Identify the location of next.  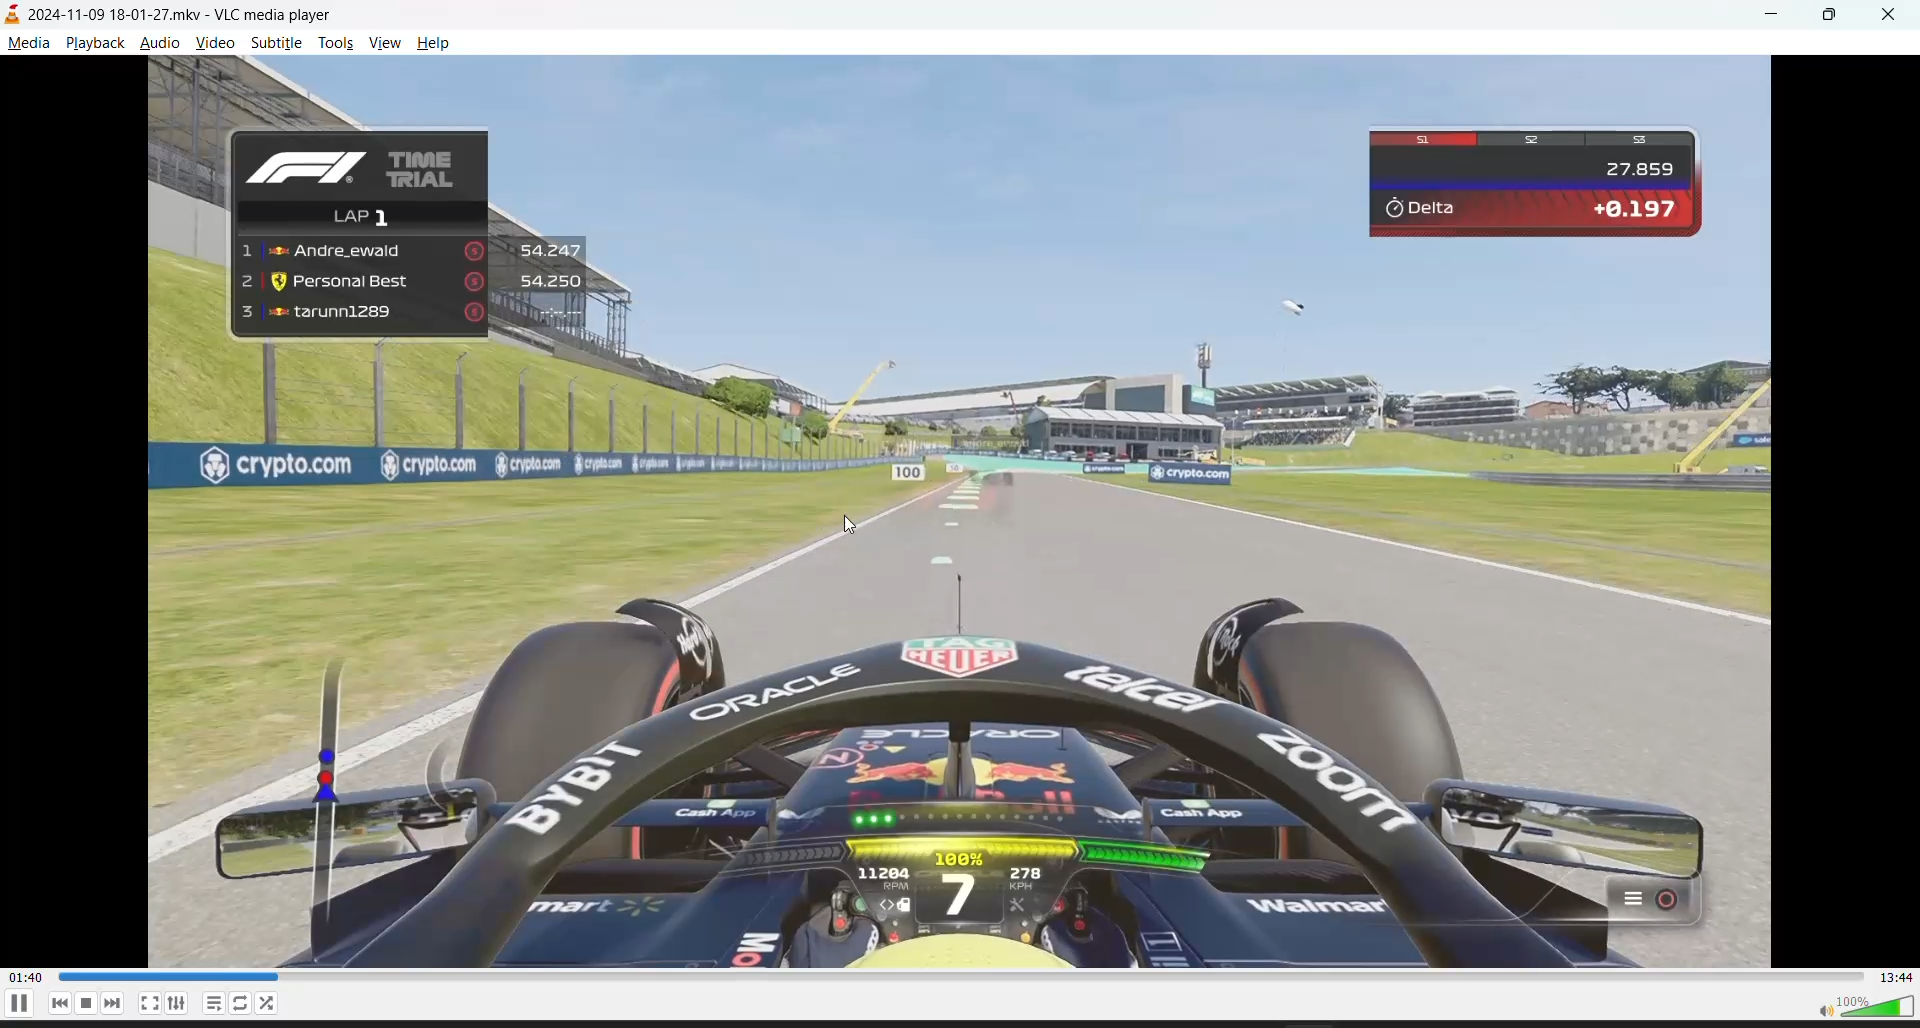
(118, 1004).